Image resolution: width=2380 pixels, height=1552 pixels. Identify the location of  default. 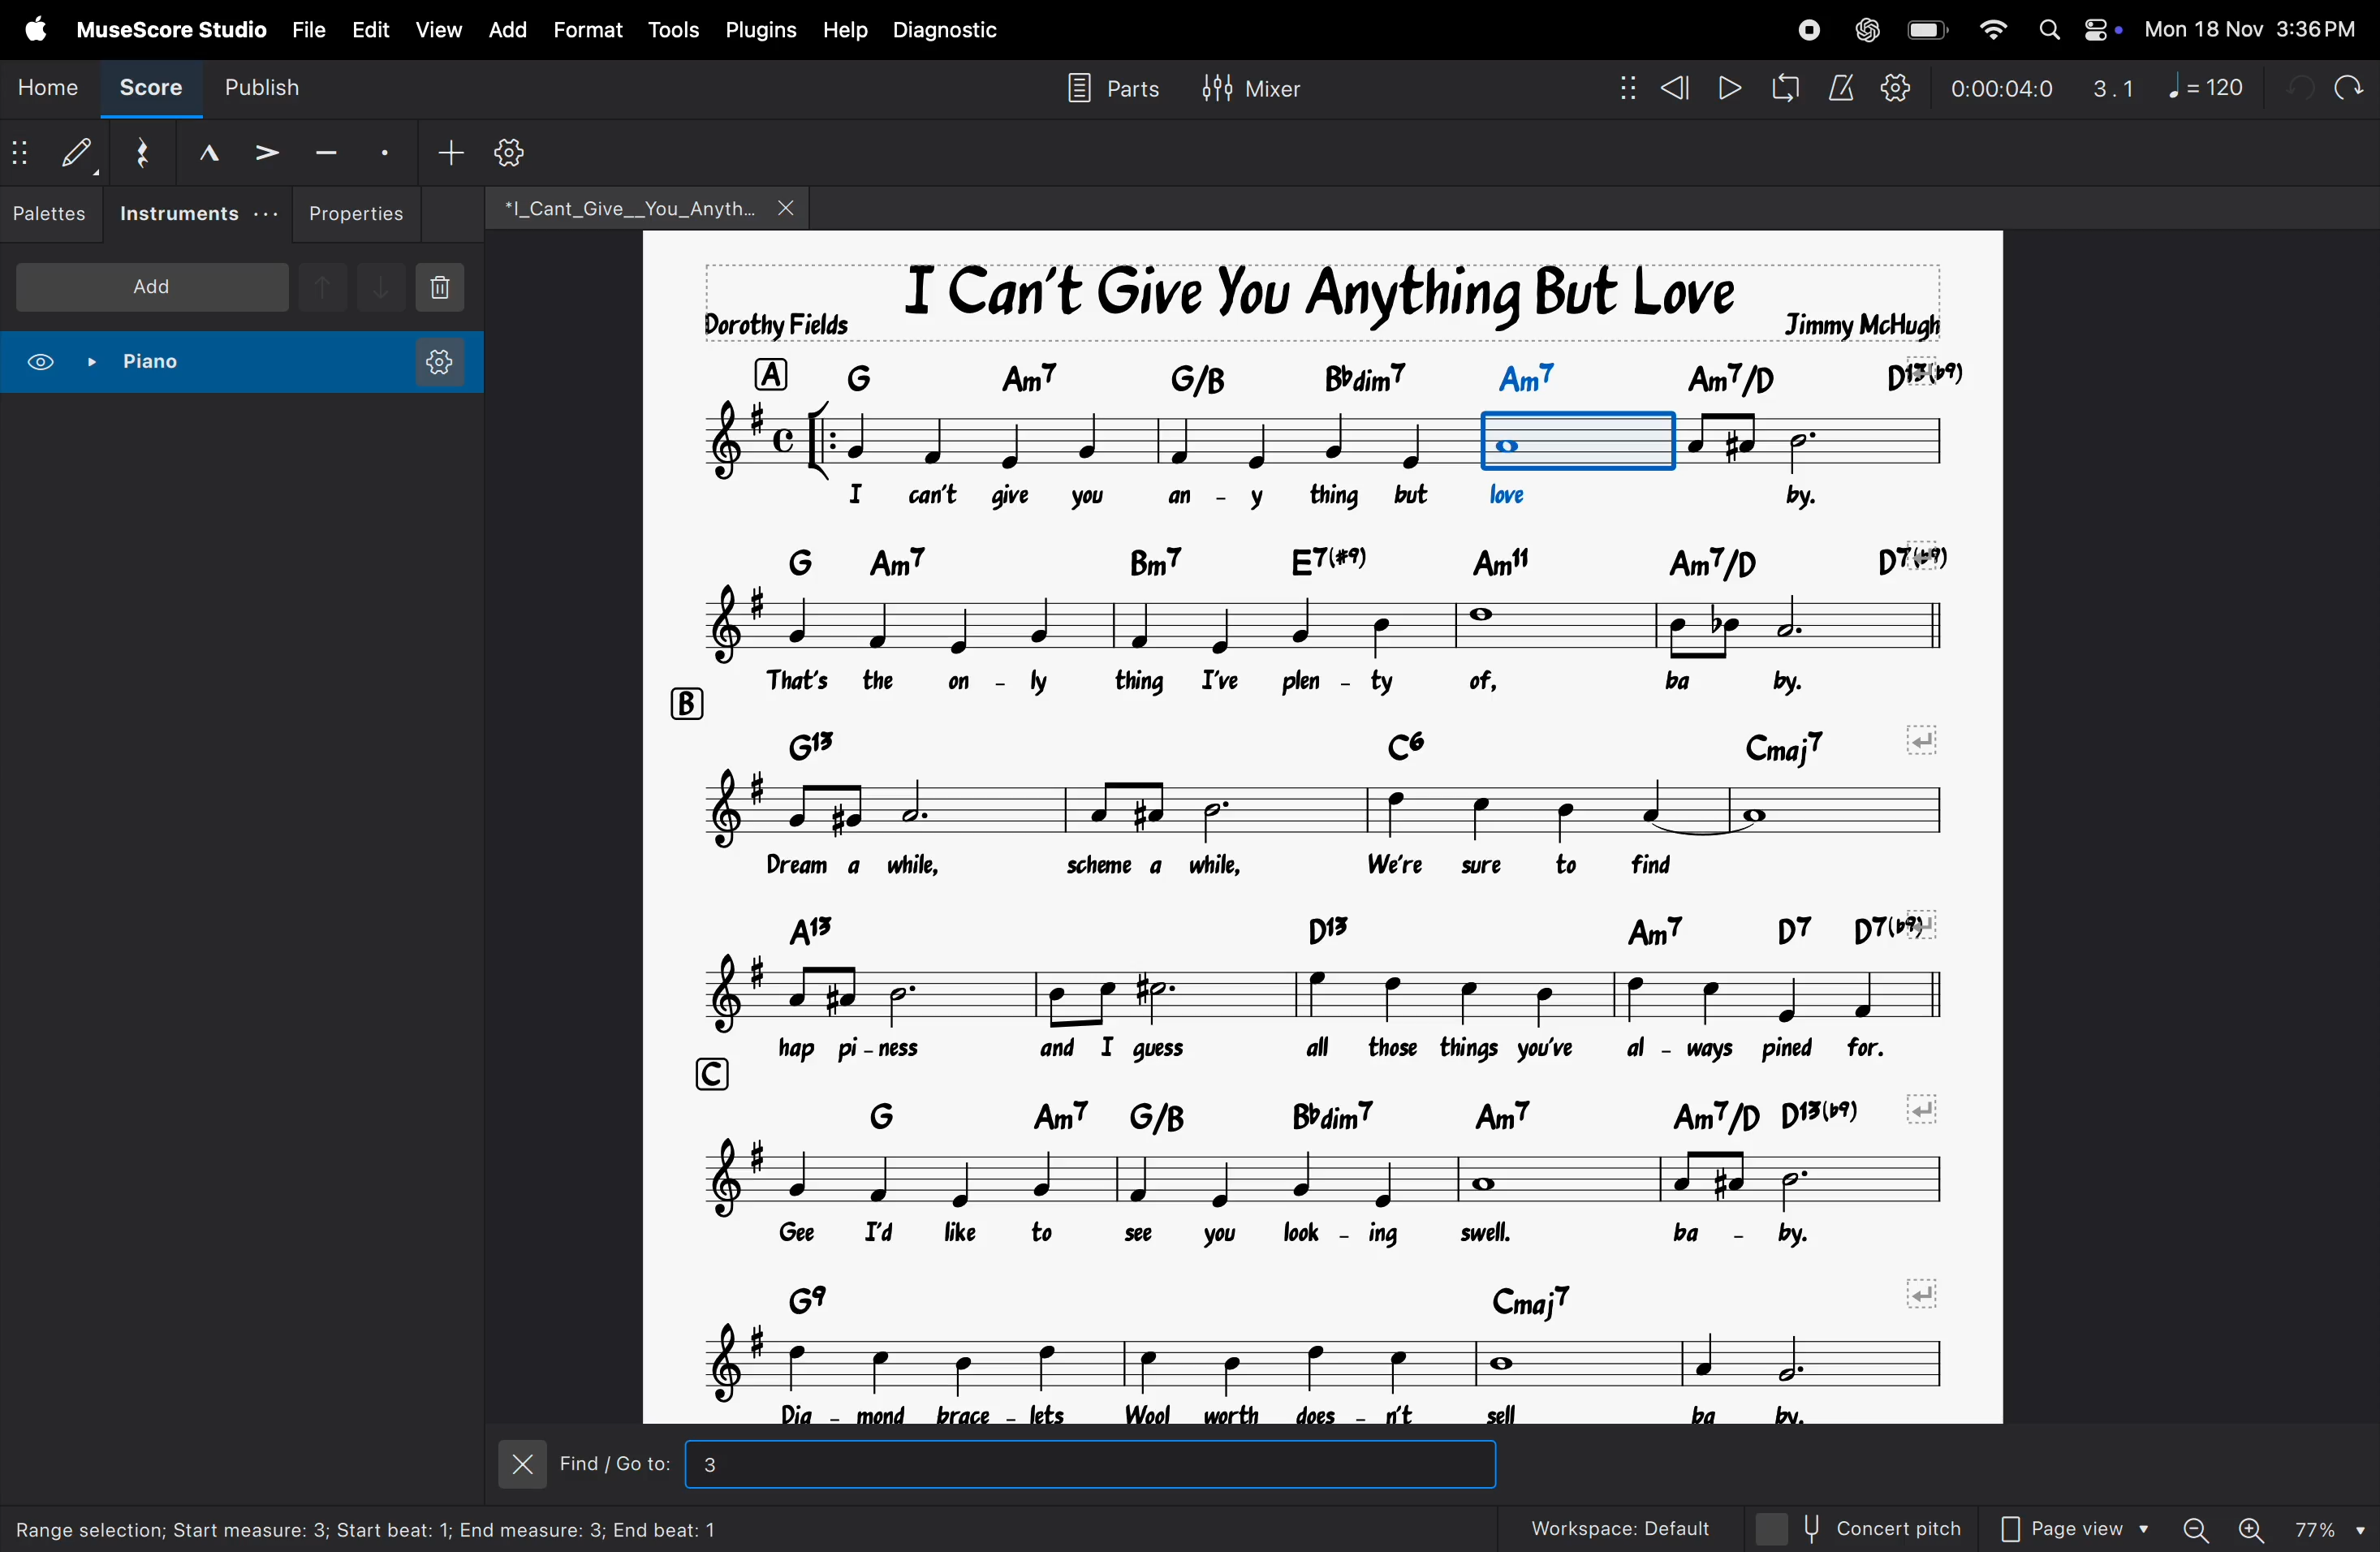
(57, 151).